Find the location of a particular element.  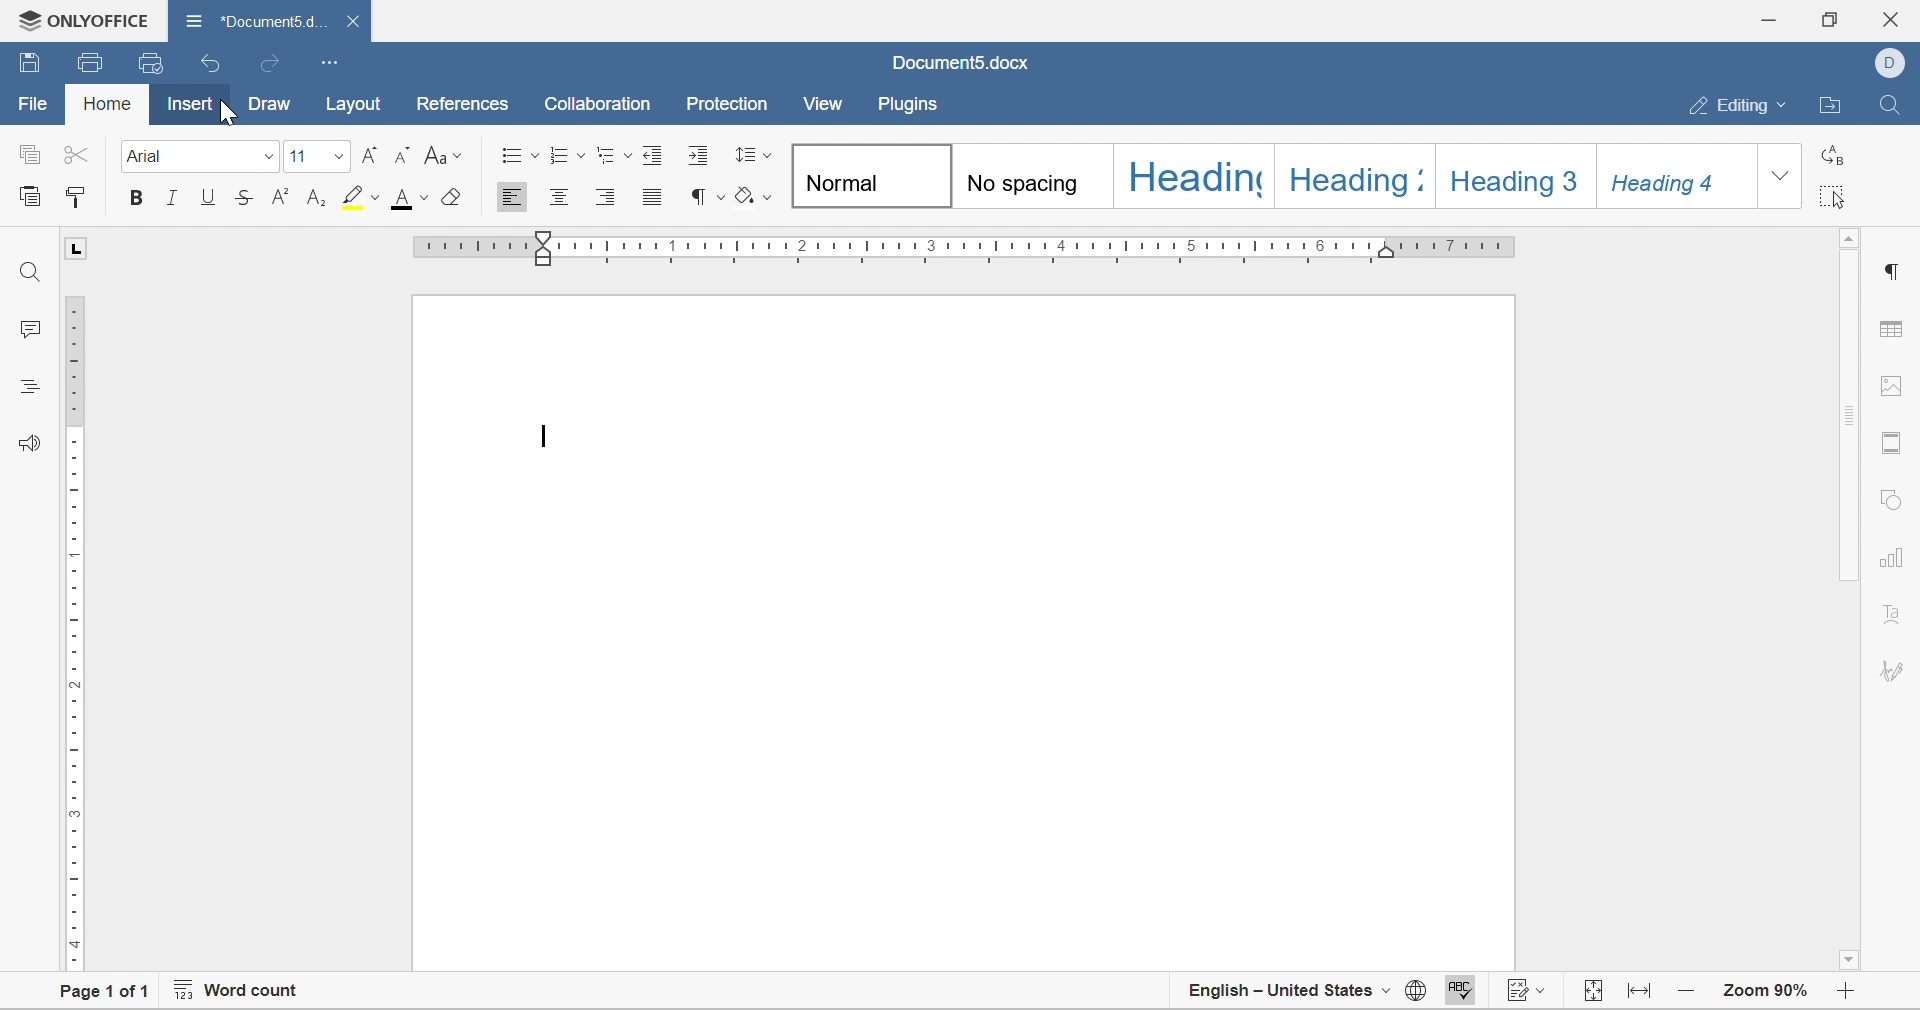

close is located at coordinates (354, 23).